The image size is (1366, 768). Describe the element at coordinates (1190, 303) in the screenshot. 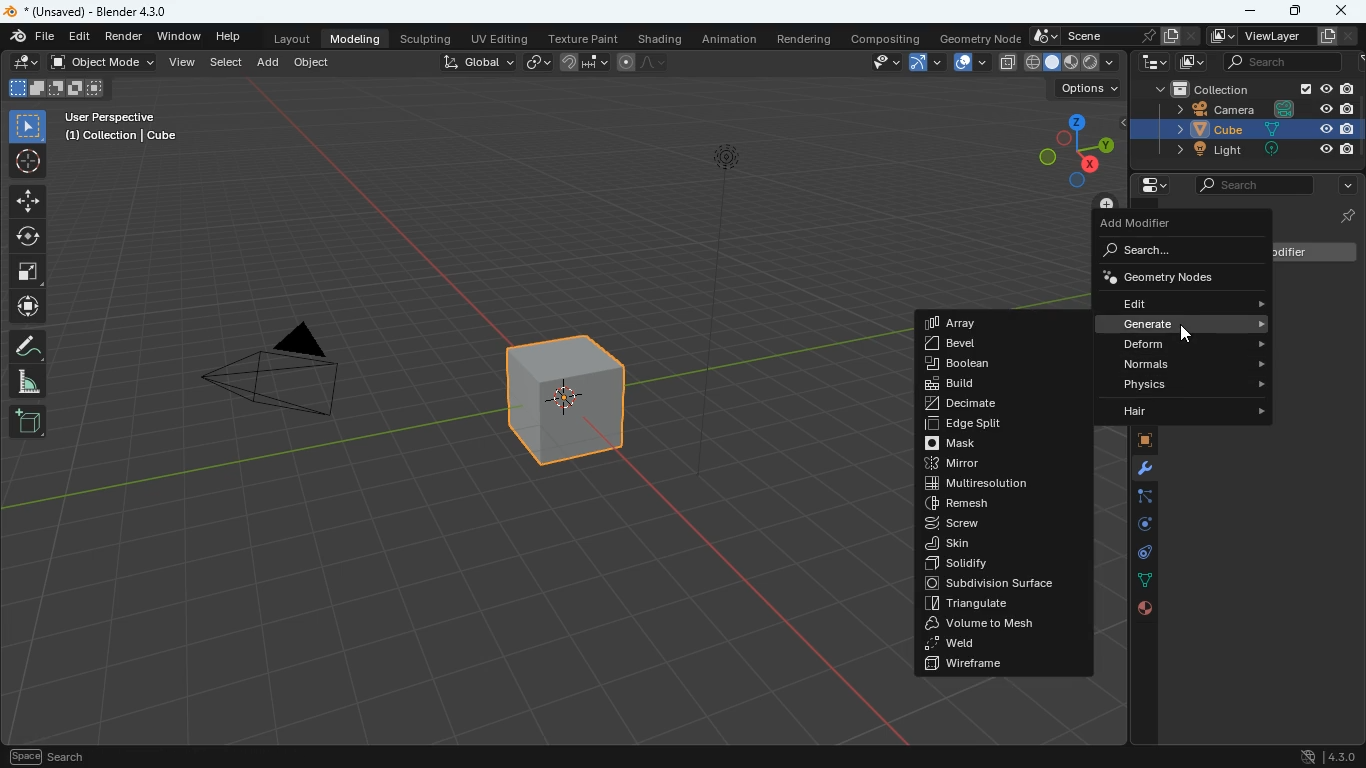

I see `edit` at that location.